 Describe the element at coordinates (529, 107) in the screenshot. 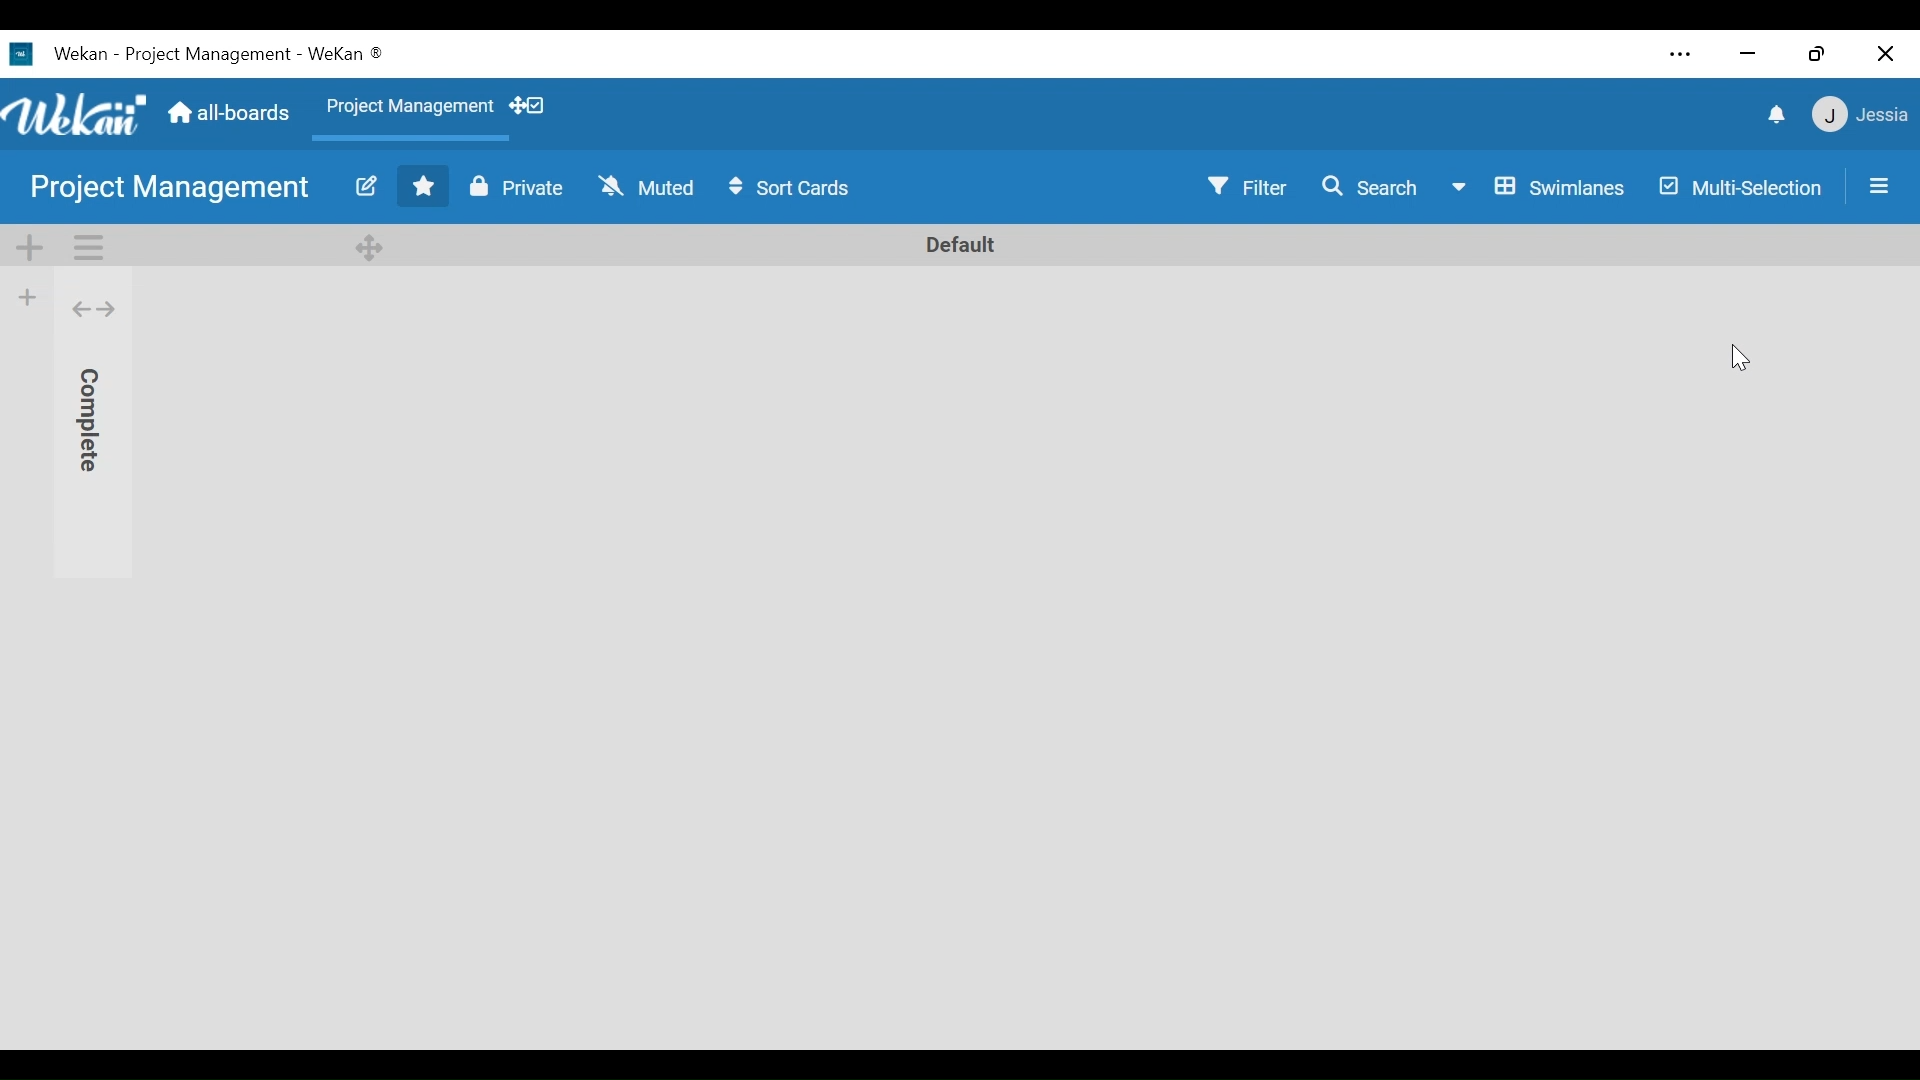

I see `Show/Hide Desktop drag handle` at that location.